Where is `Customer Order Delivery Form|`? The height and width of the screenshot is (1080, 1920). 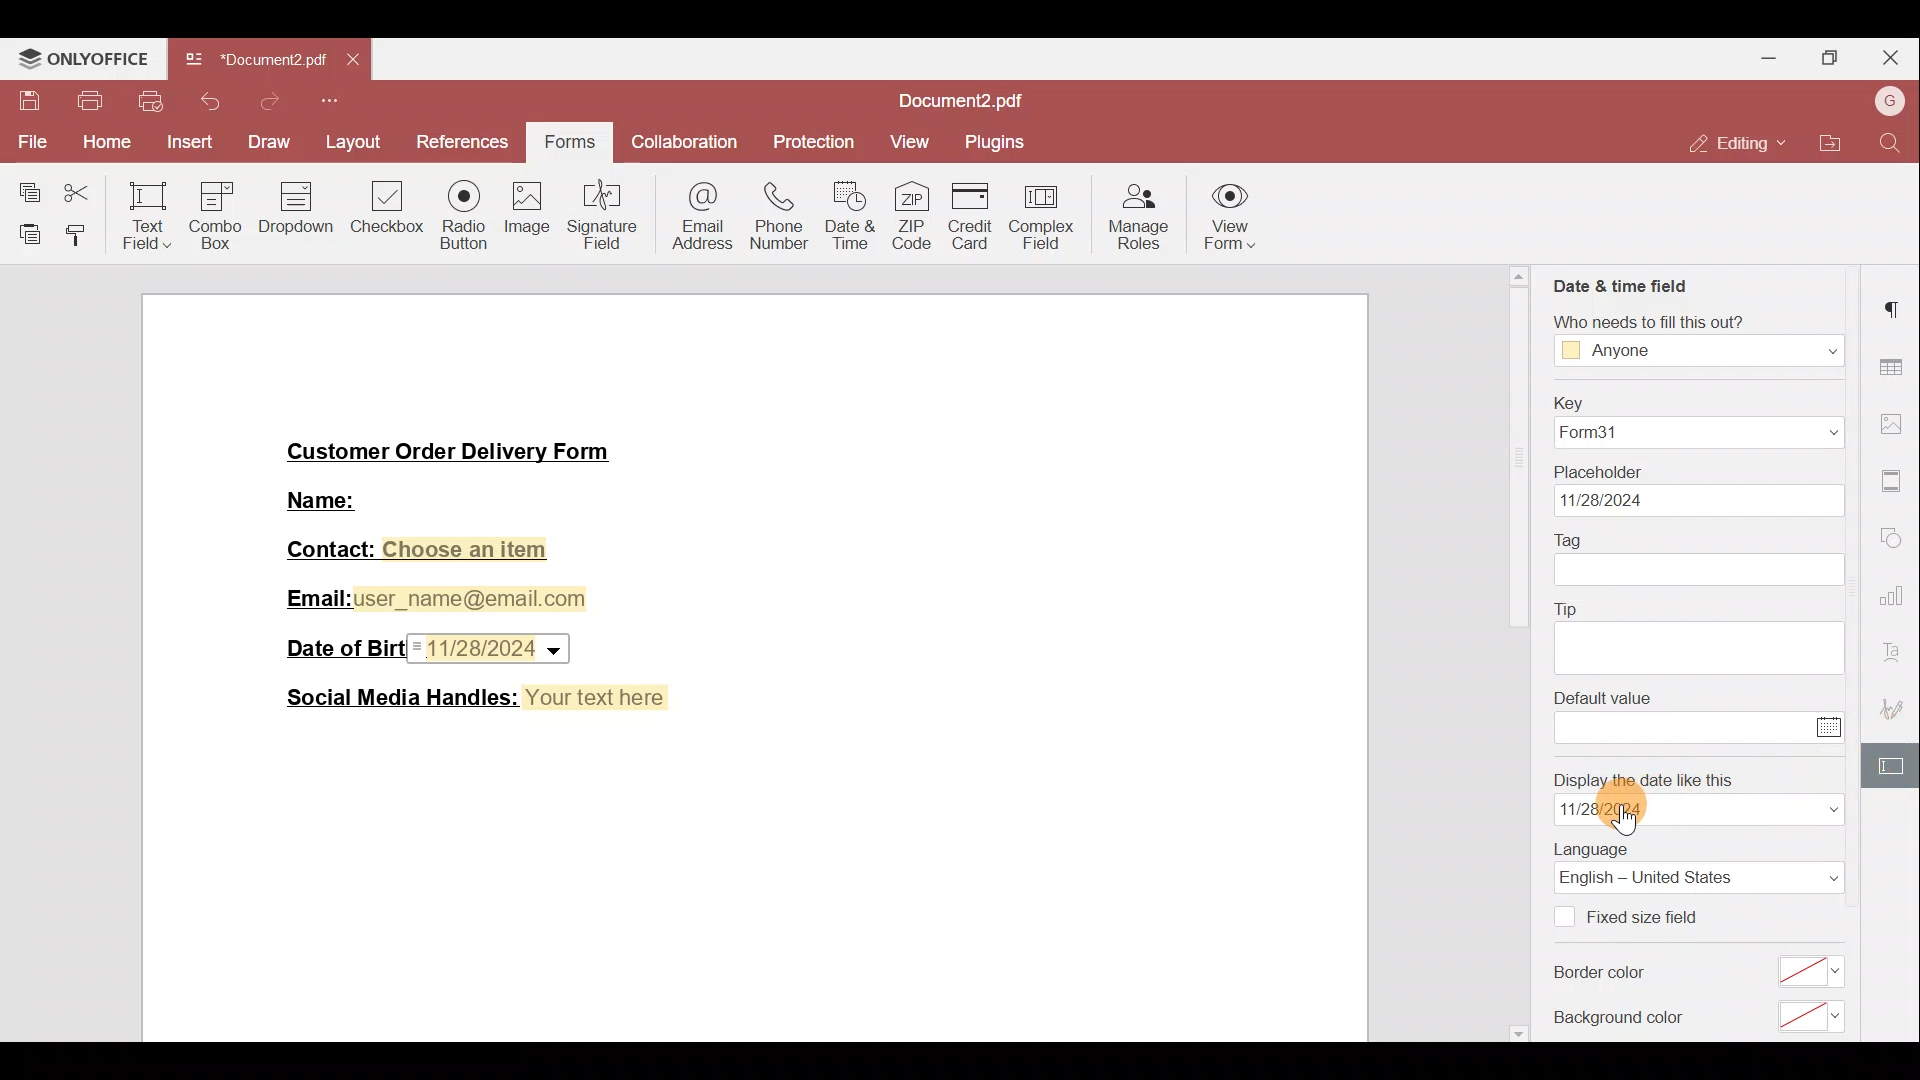 Customer Order Delivery Form| is located at coordinates (450, 455).